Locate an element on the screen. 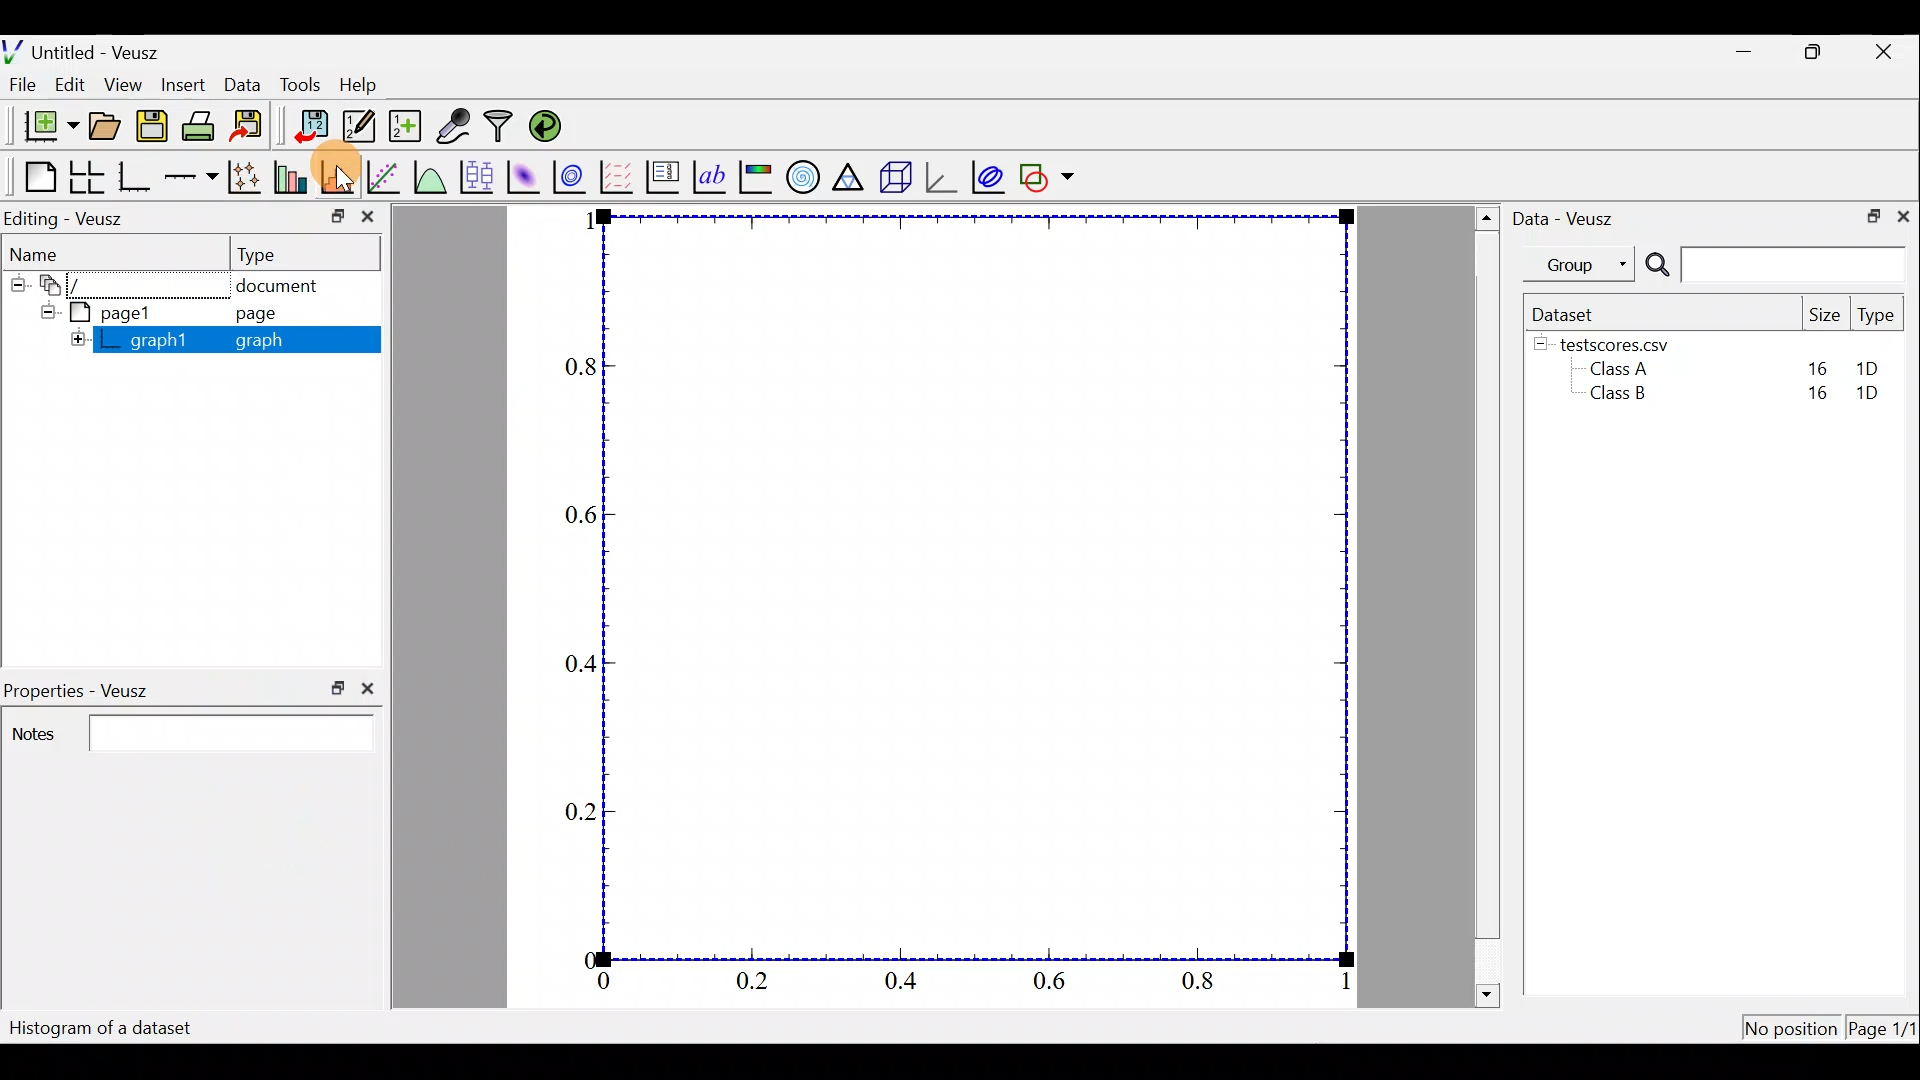  Editing - Veusz is located at coordinates (74, 218).